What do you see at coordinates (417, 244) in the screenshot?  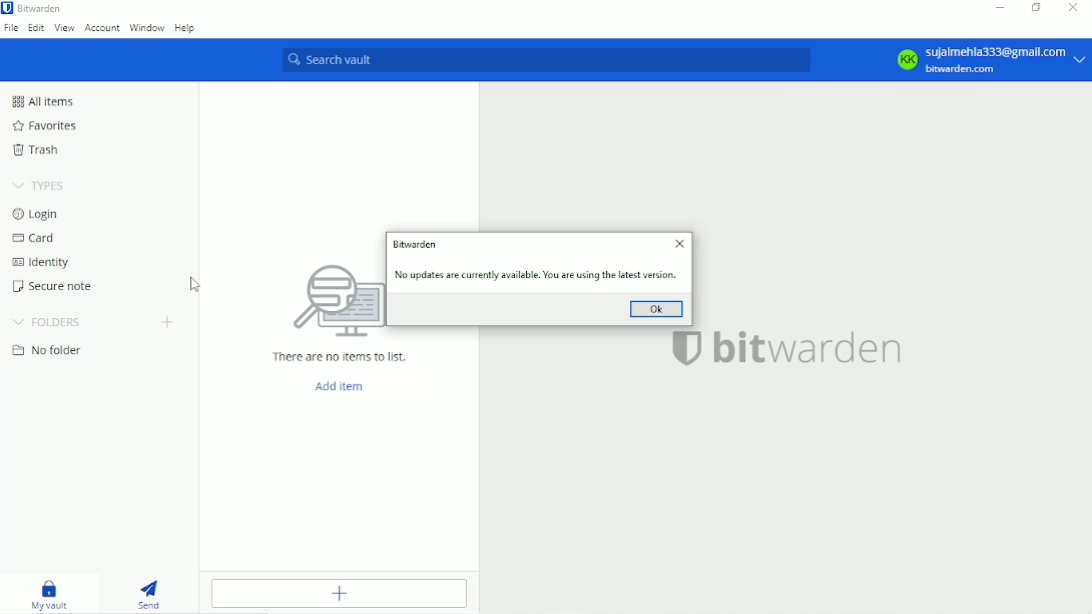 I see `Bitwarden` at bounding box center [417, 244].